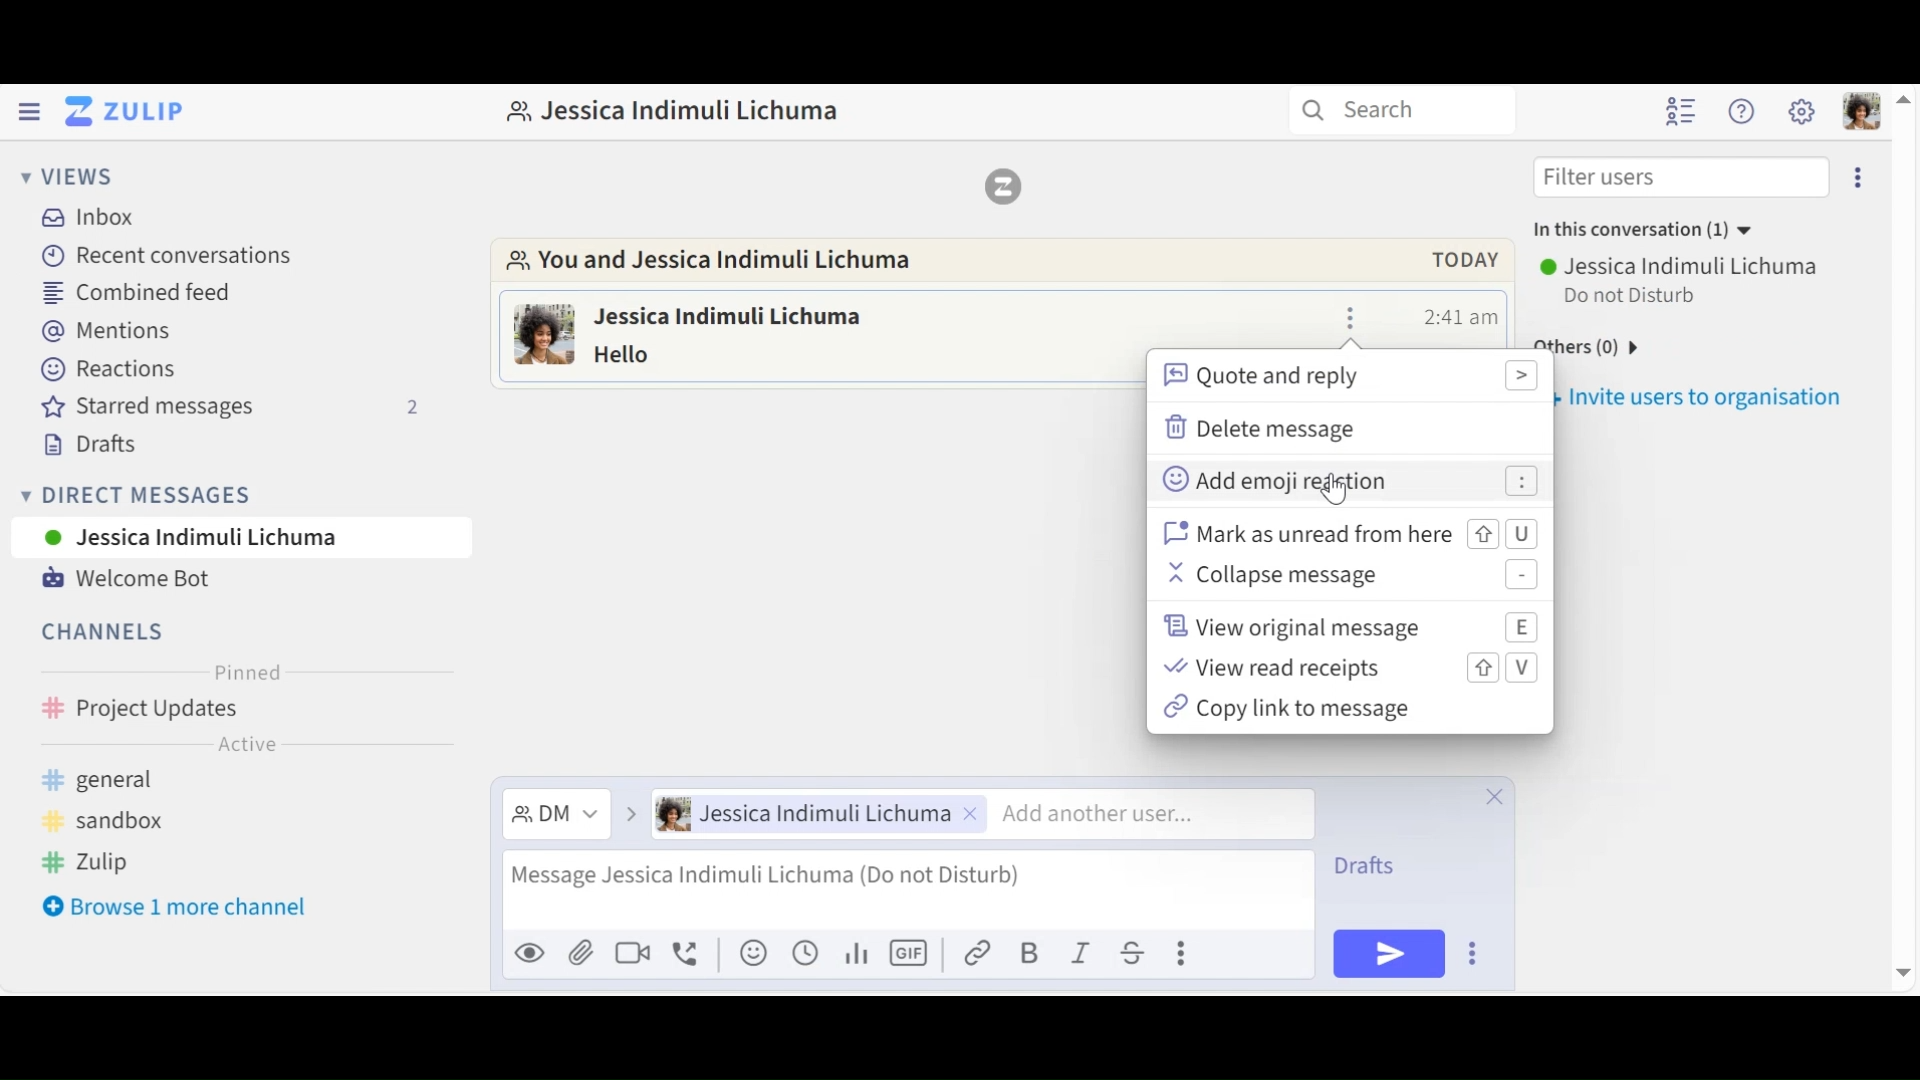 This screenshot has height=1080, width=1920. What do you see at coordinates (106, 332) in the screenshot?
I see `Mentions` at bounding box center [106, 332].